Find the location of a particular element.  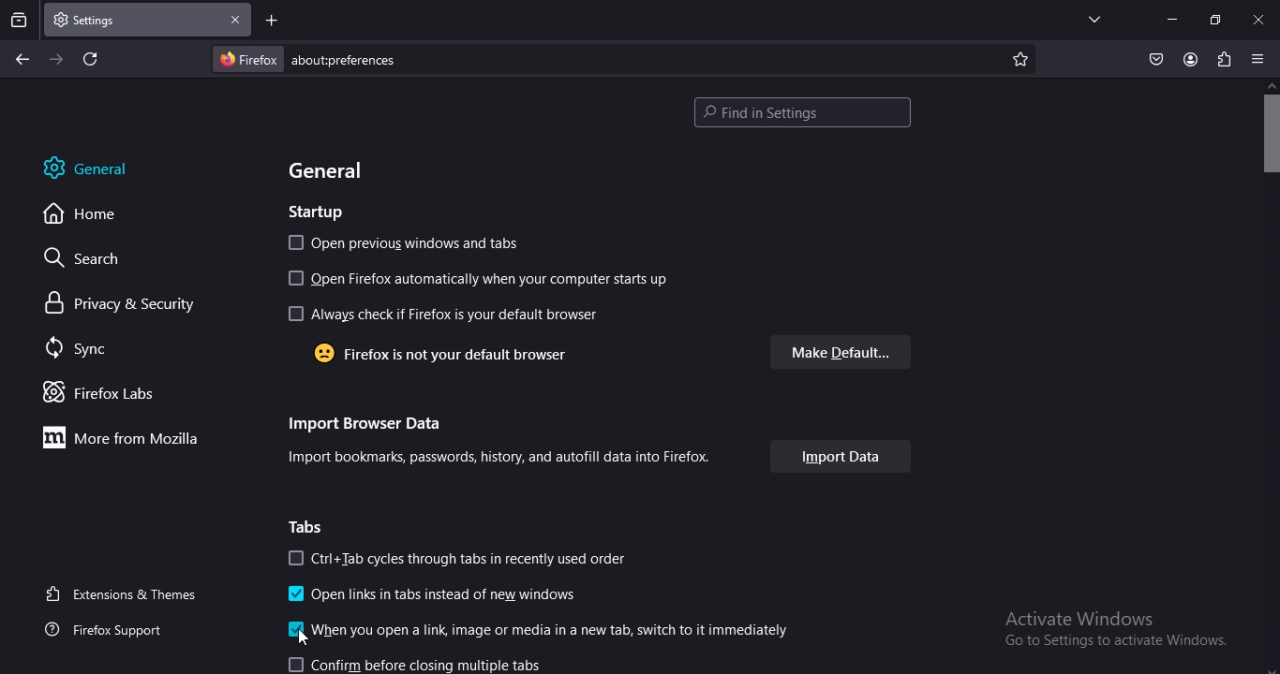

list all tabs is located at coordinates (1095, 18).